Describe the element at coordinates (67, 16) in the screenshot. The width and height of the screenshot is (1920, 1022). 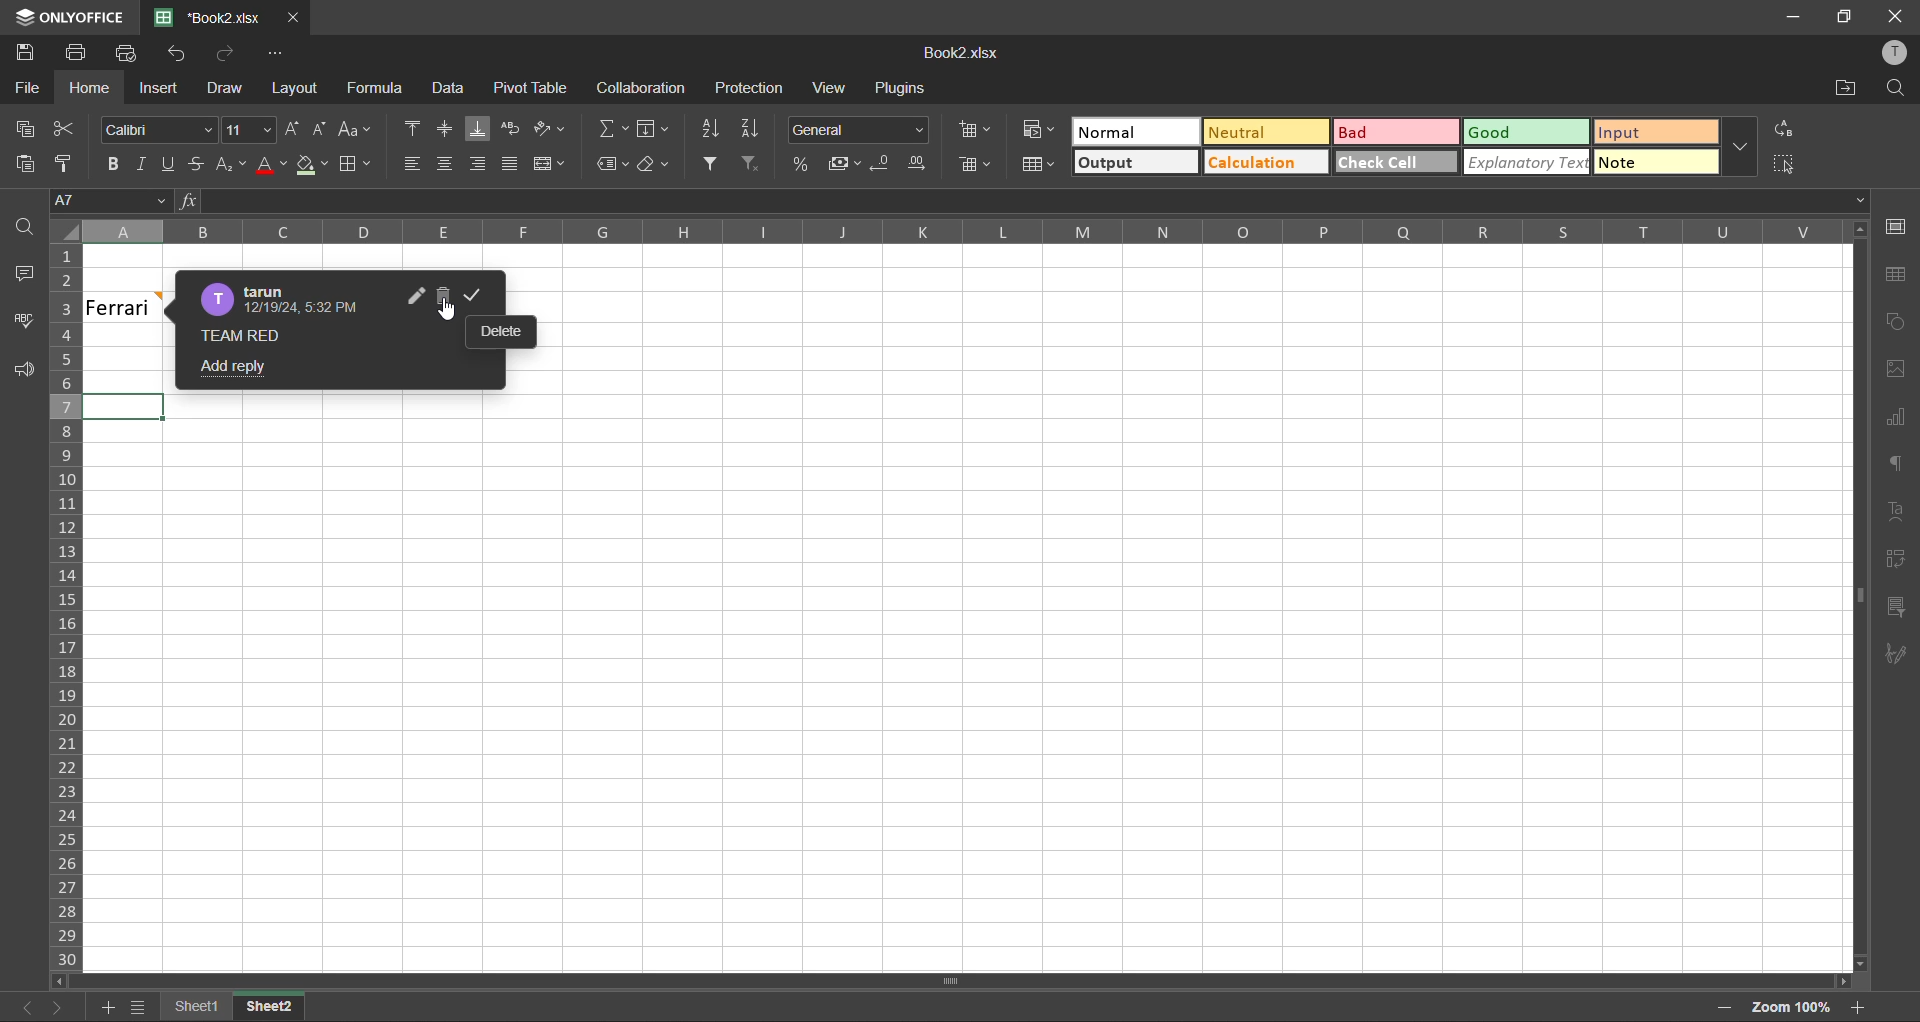
I see `OnlyOffice` at that location.